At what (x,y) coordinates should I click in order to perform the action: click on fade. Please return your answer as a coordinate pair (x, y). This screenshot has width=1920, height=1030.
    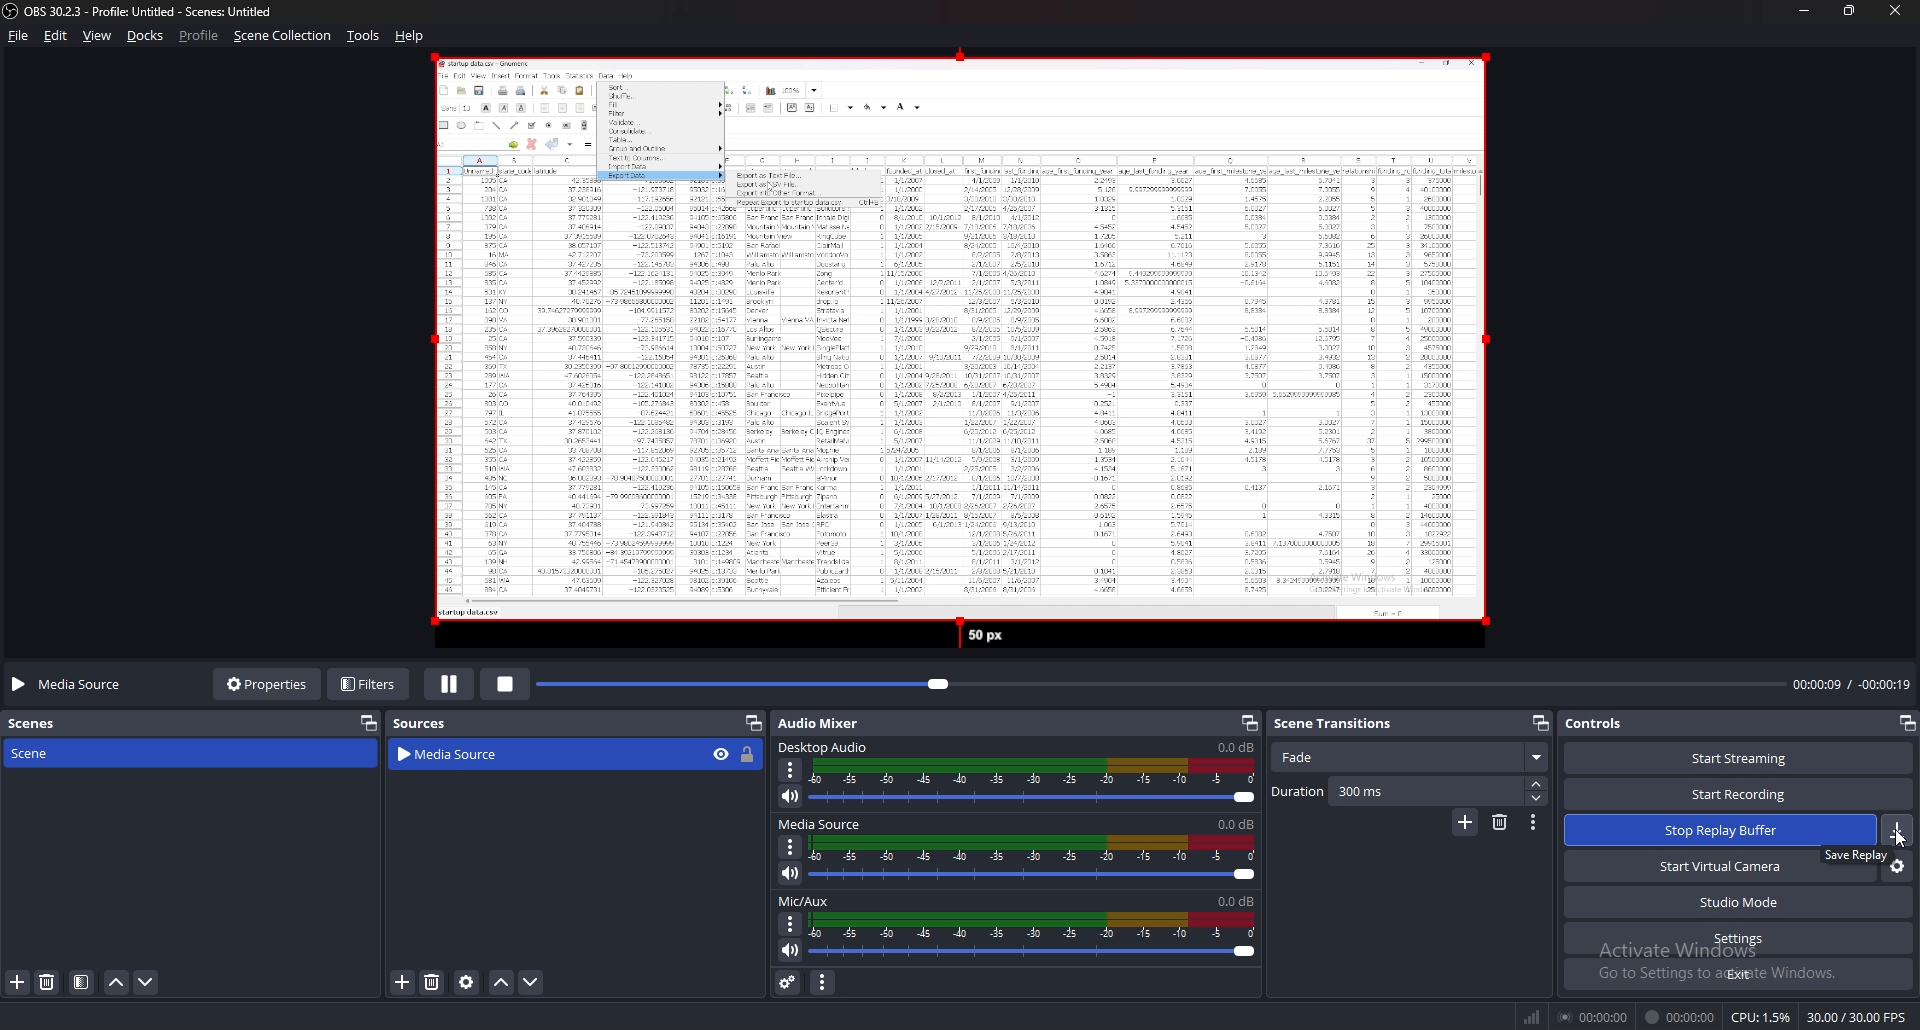
    Looking at the image, I should click on (1409, 758).